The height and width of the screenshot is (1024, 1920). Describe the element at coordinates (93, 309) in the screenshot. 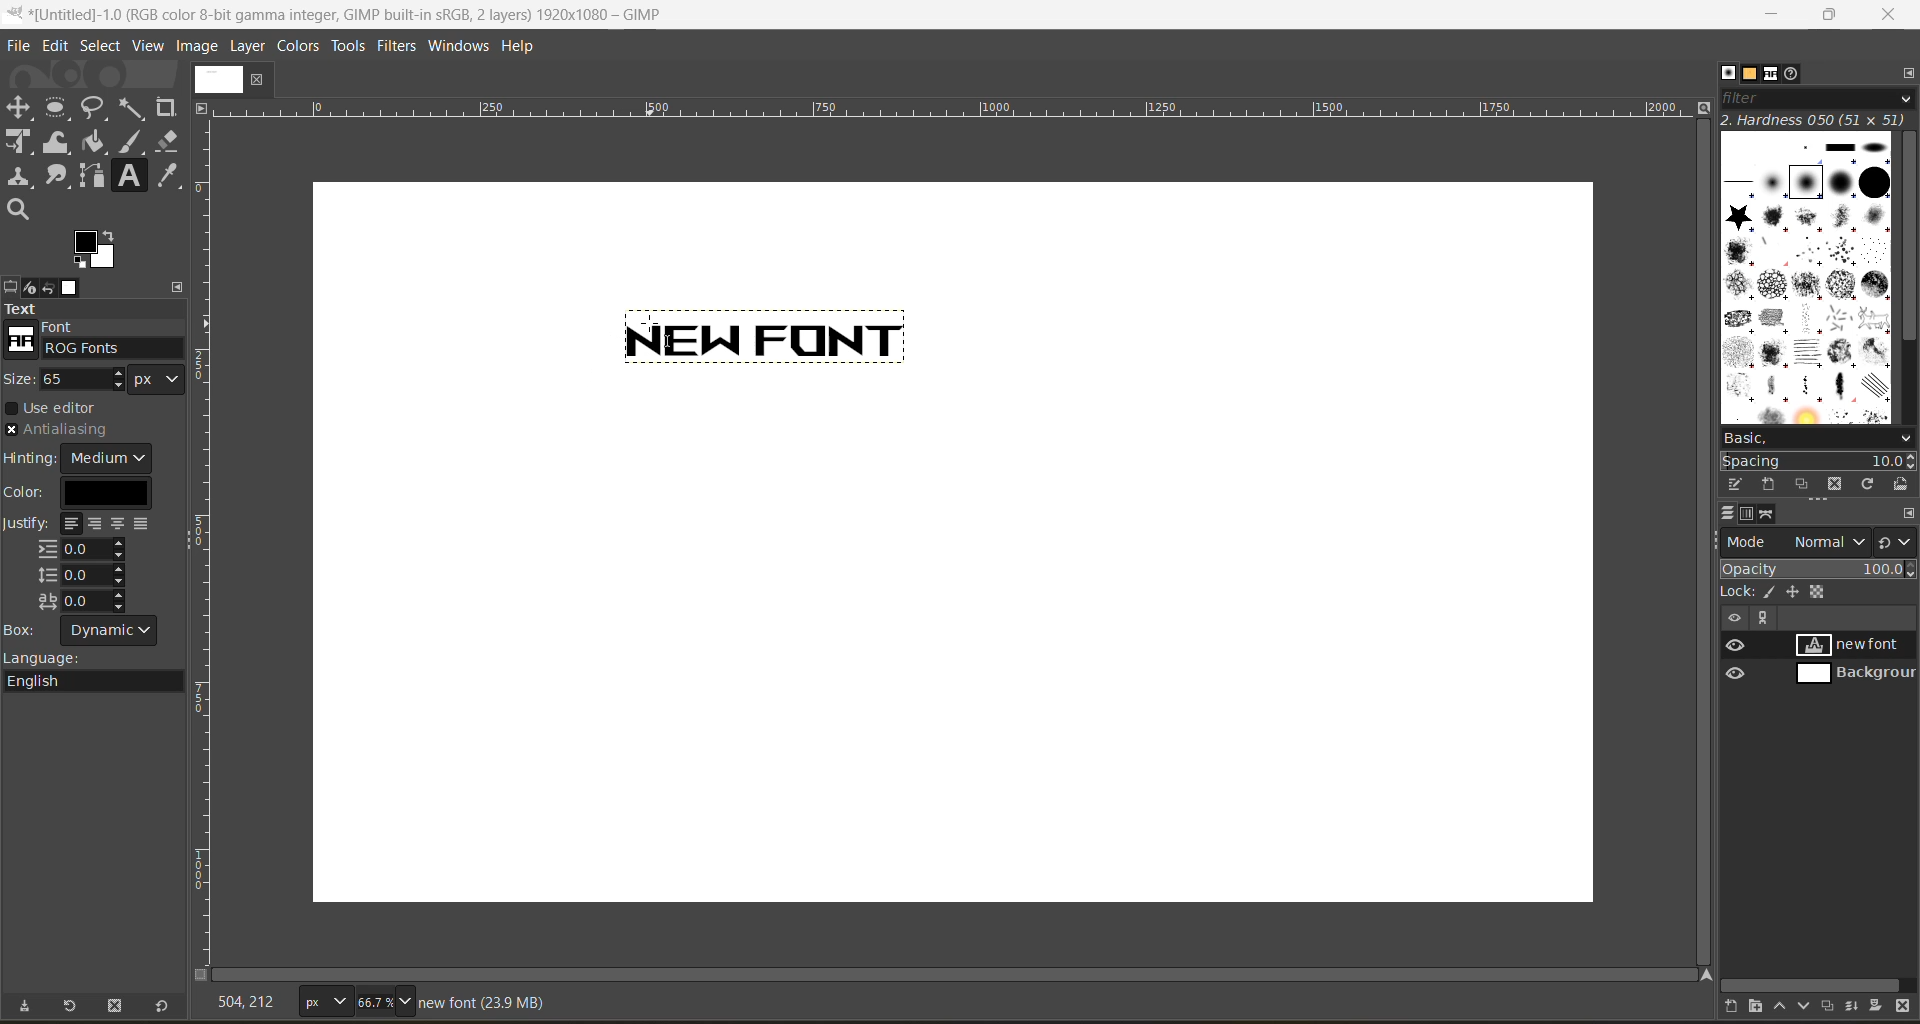

I see `text` at that location.